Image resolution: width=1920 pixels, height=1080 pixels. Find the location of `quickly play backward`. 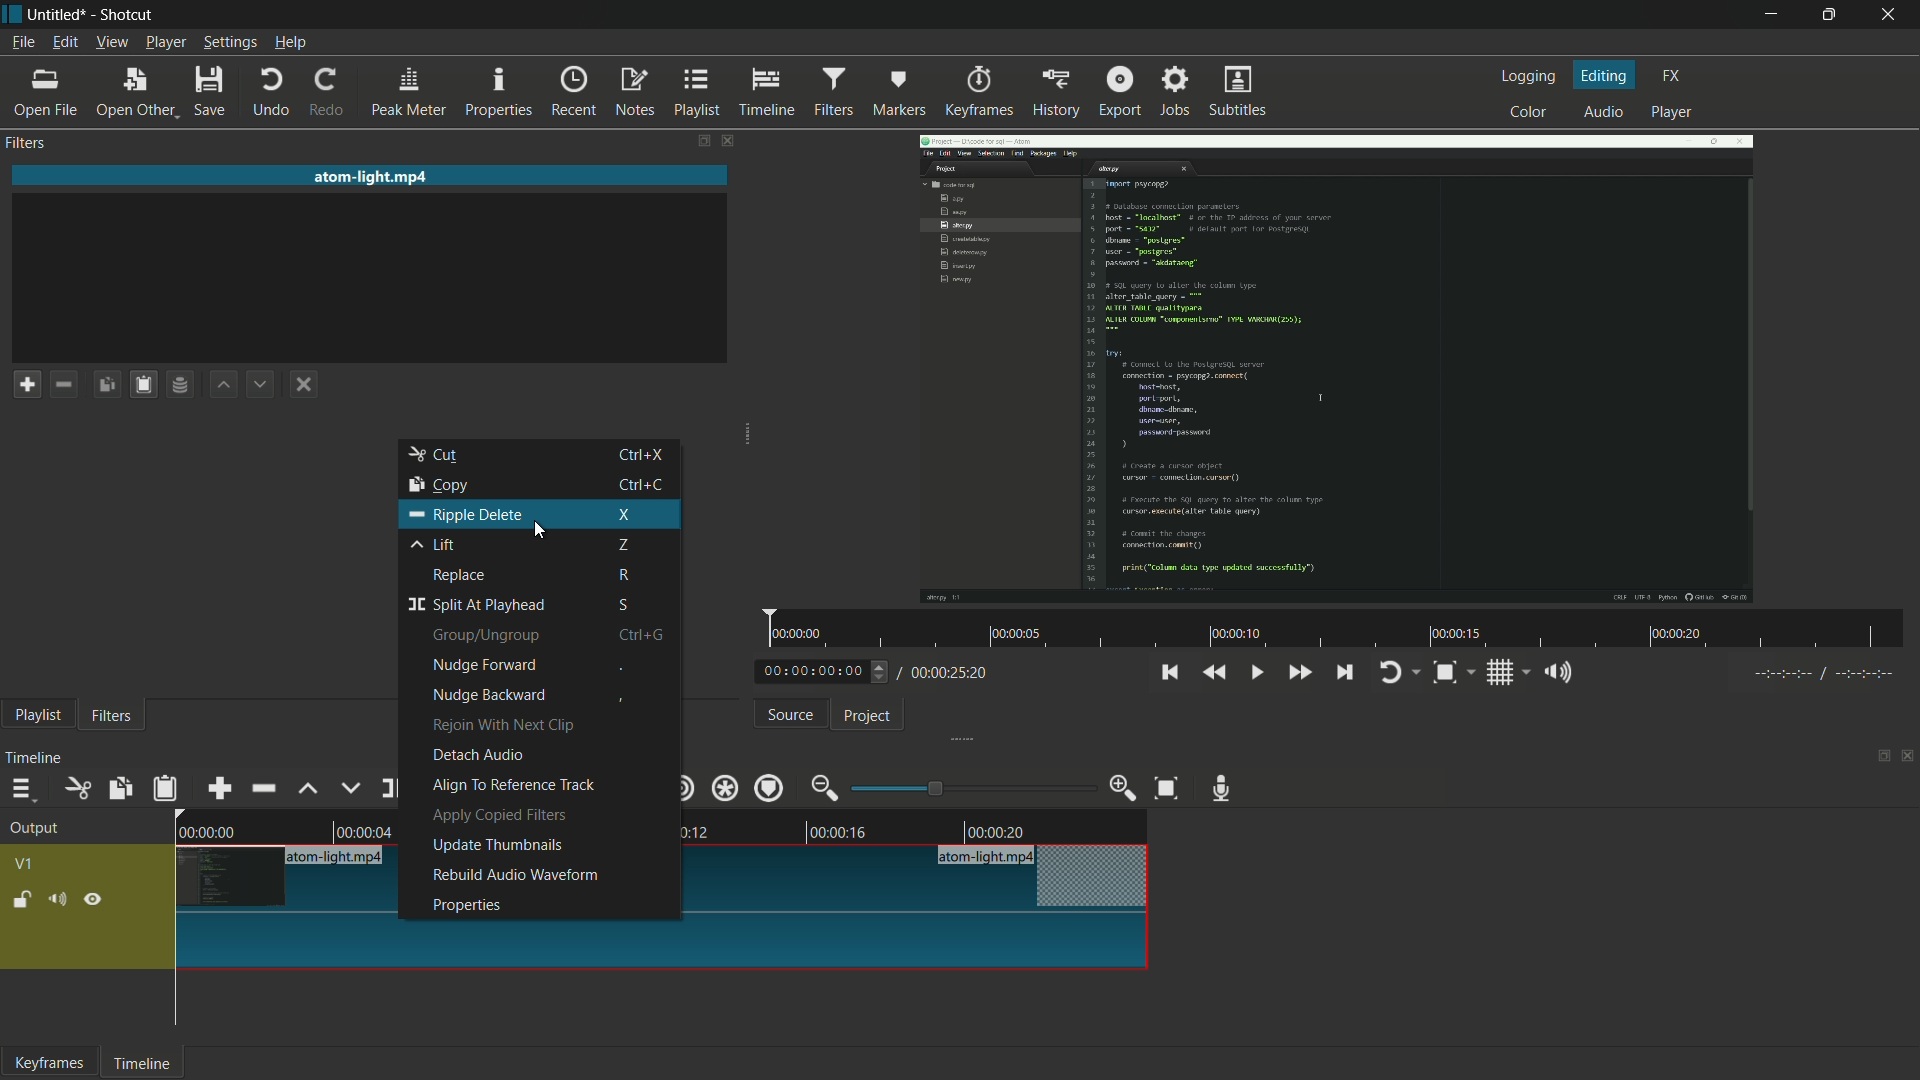

quickly play backward is located at coordinates (1215, 673).